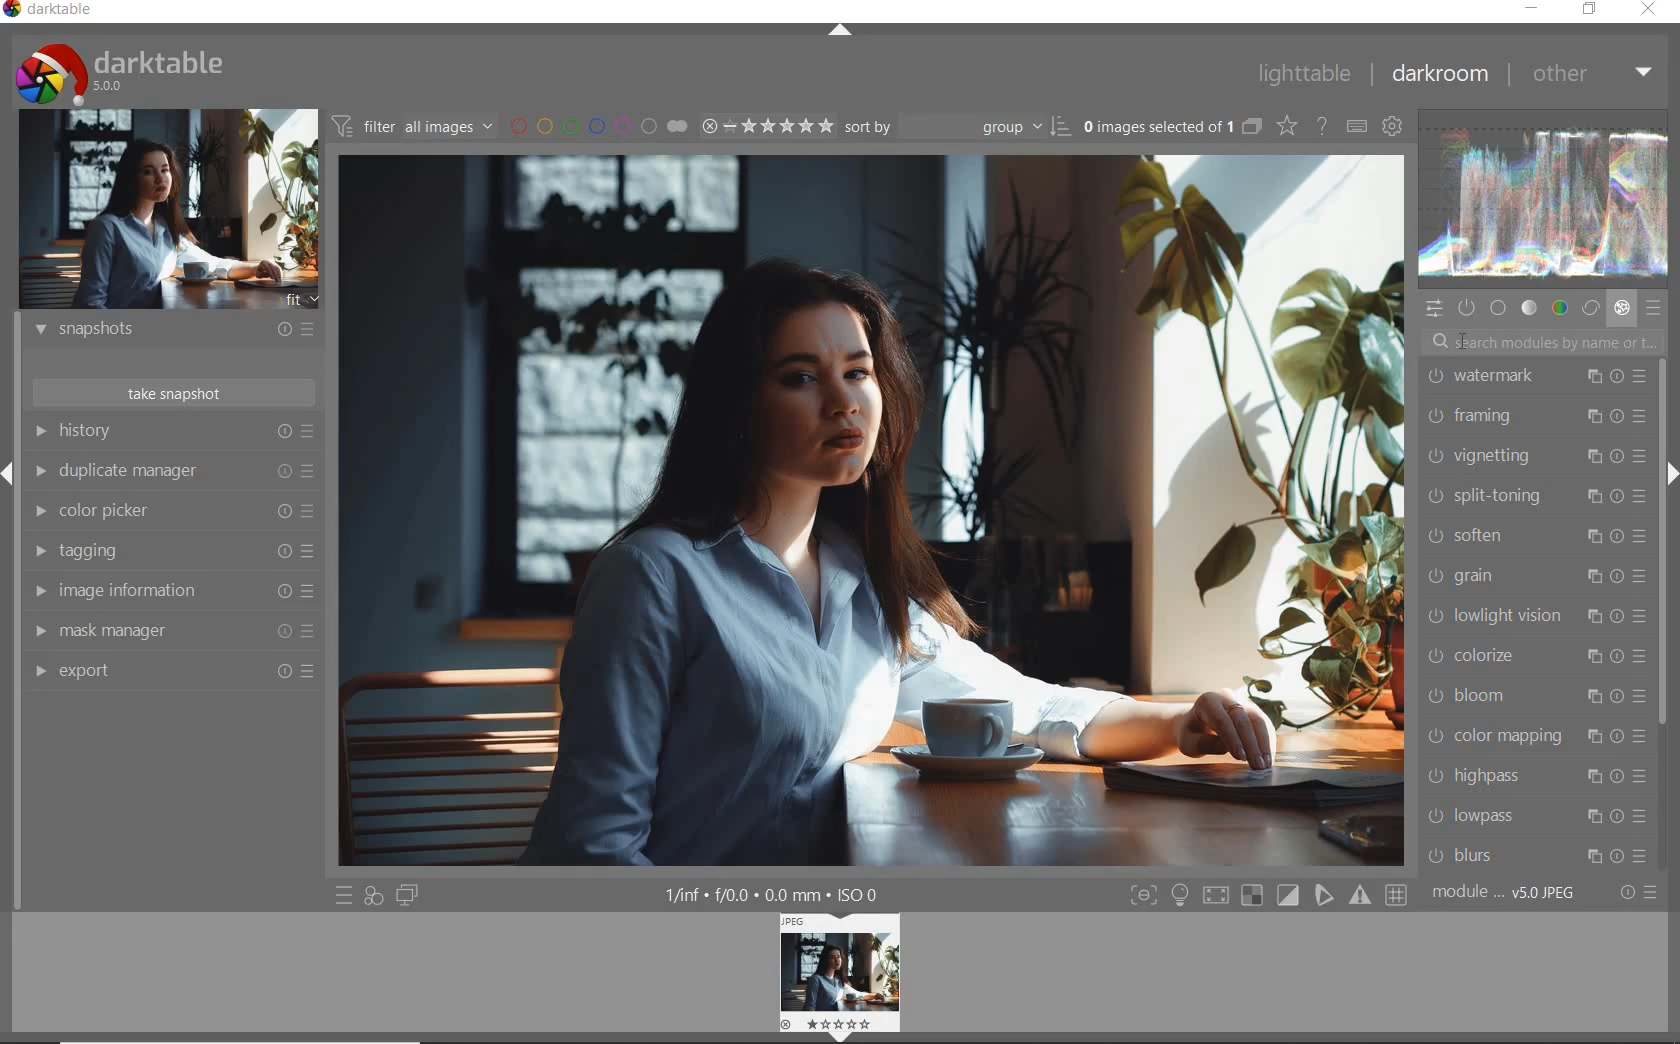 This screenshot has width=1680, height=1044. I want to click on base, so click(1499, 308).